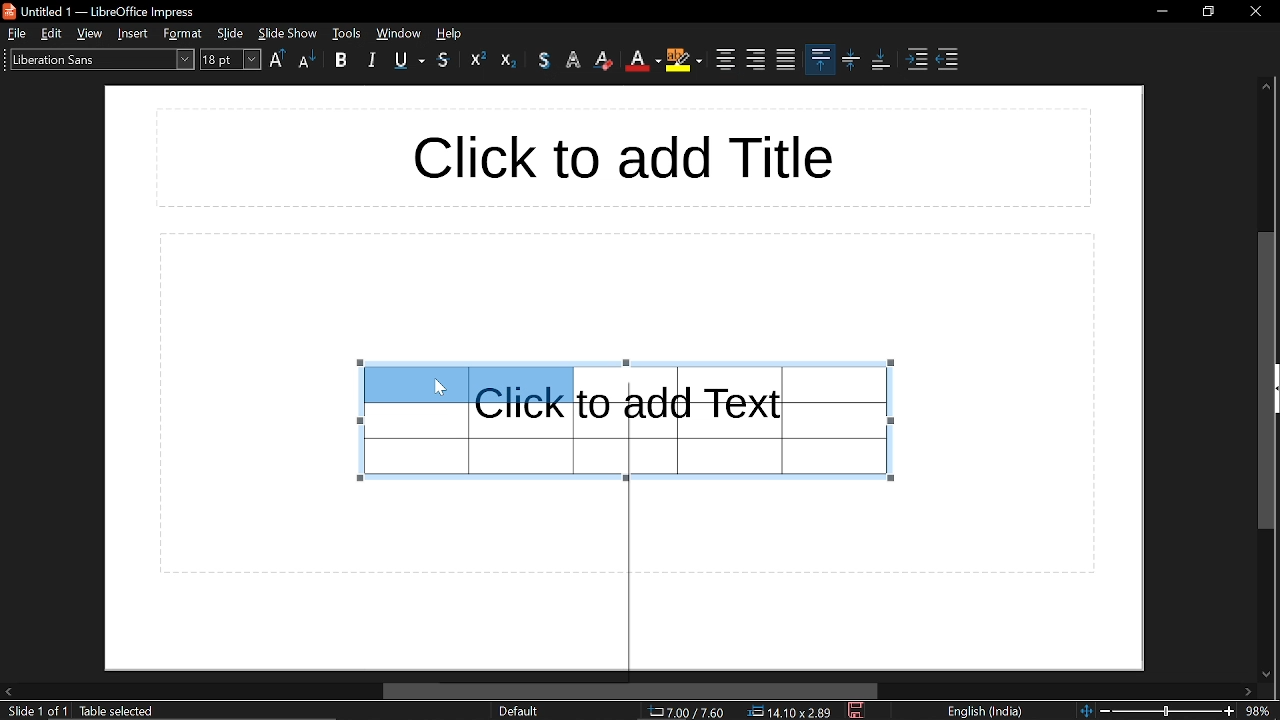 Image resolution: width=1280 pixels, height=720 pixels. What do you see at coordinates (880, 60) in the screenshot?
I see `align bottom` at bounding box center [880, 60].